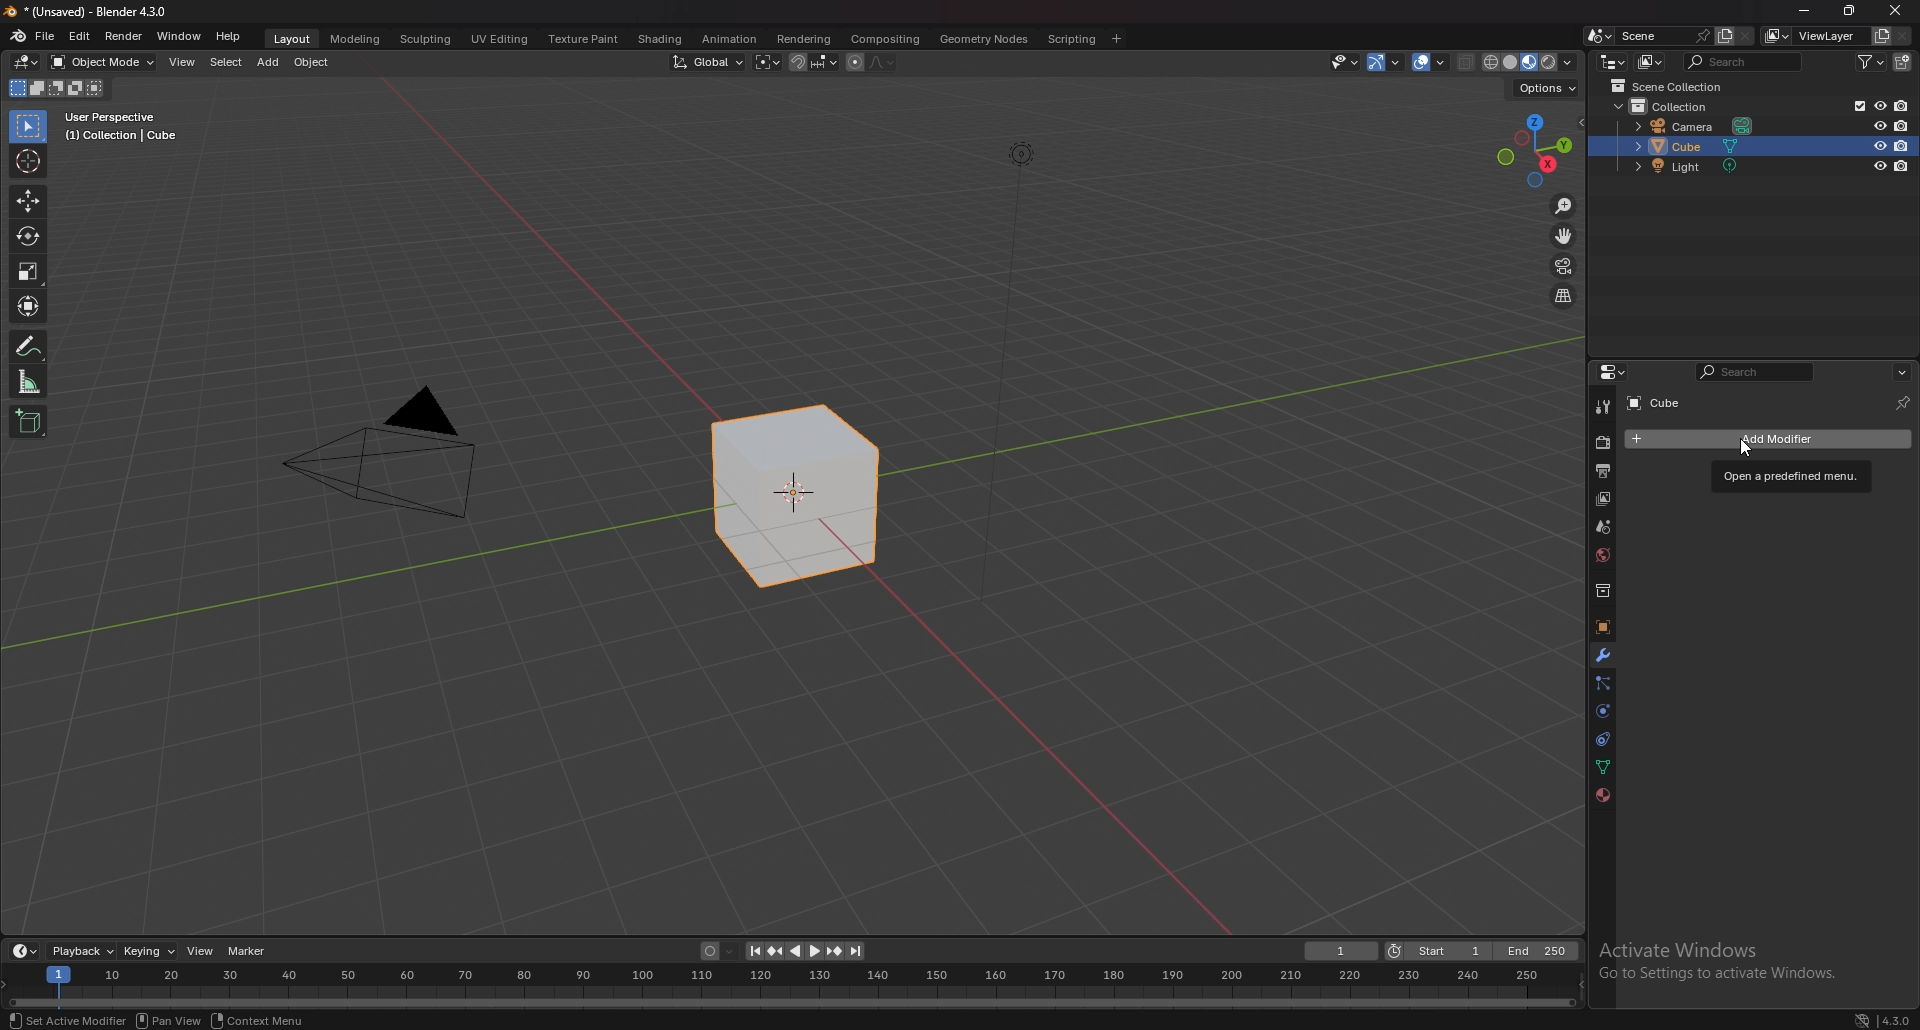  What do you see at coordinates (249, 952) in the screenshot?
I see `marker` at bounding box center [249, 952].